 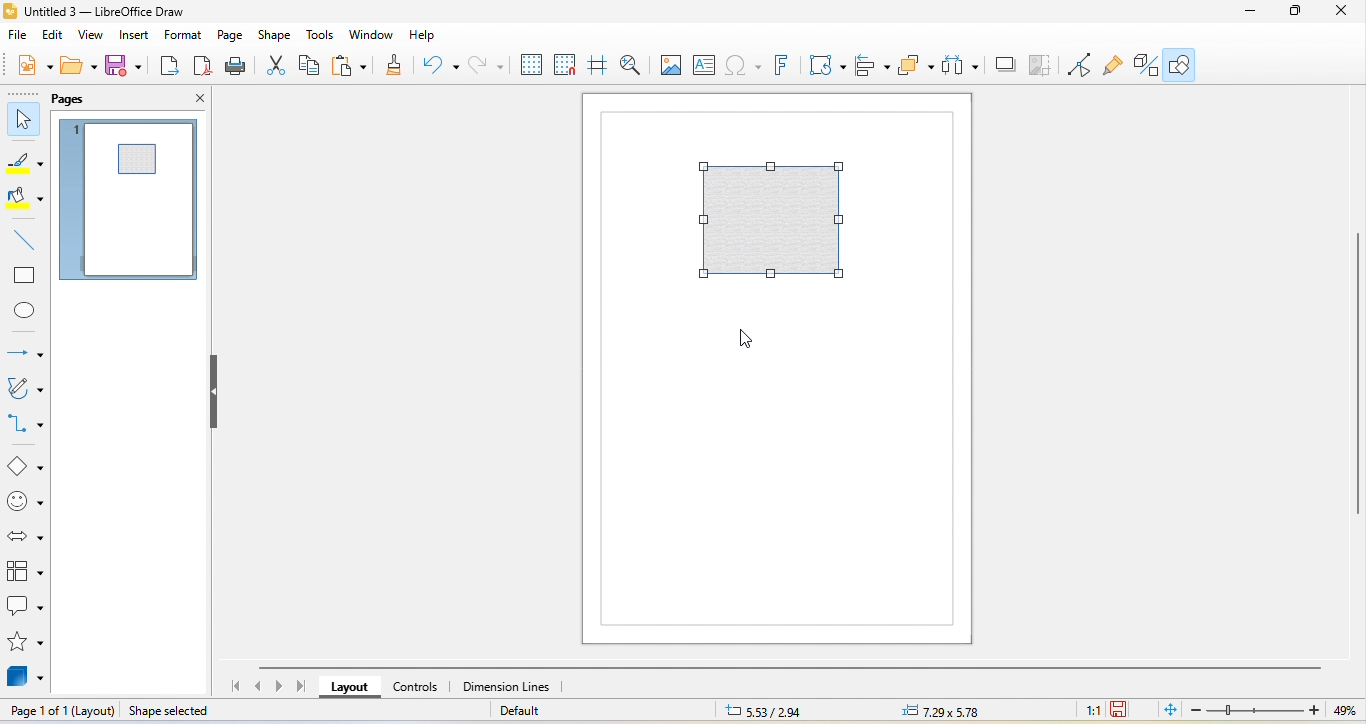 I want to click on clone formatting, so click(x=394, y=66).